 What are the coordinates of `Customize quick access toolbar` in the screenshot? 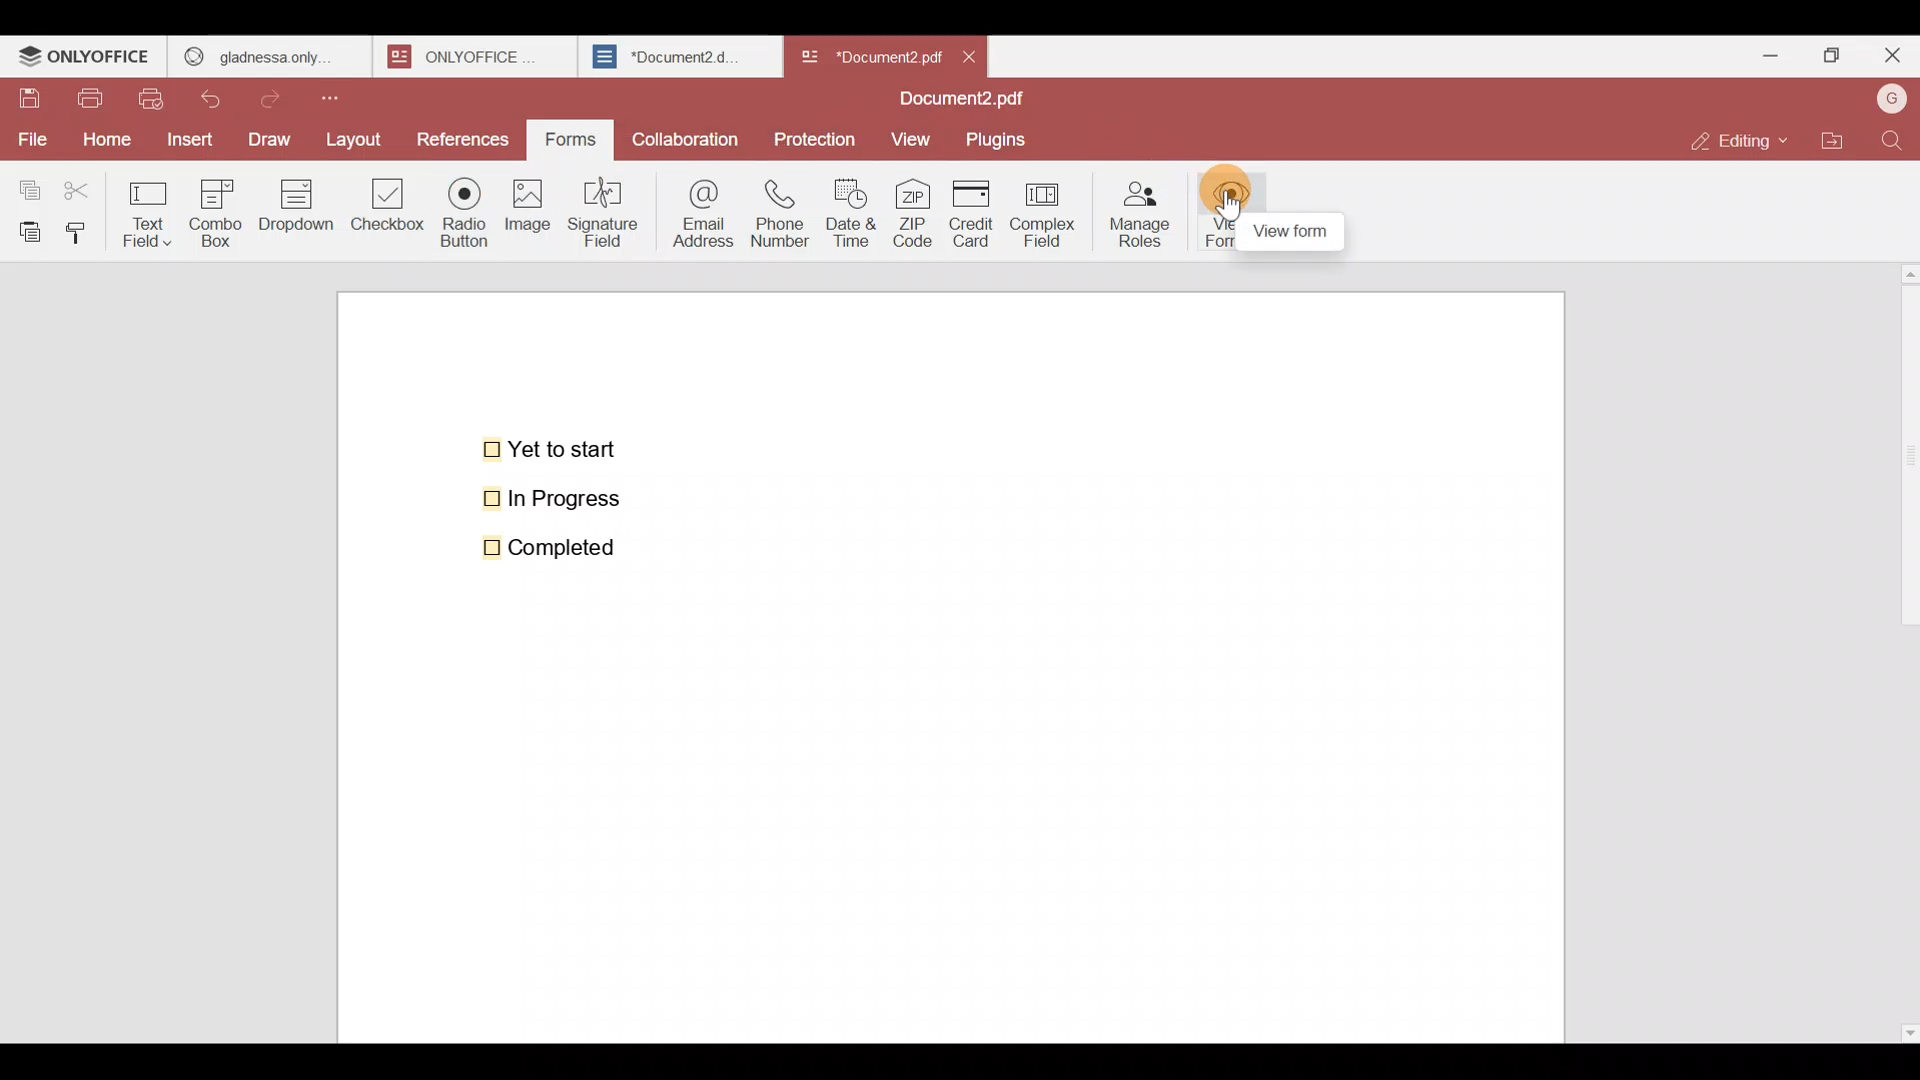 It's located at (347, 94).